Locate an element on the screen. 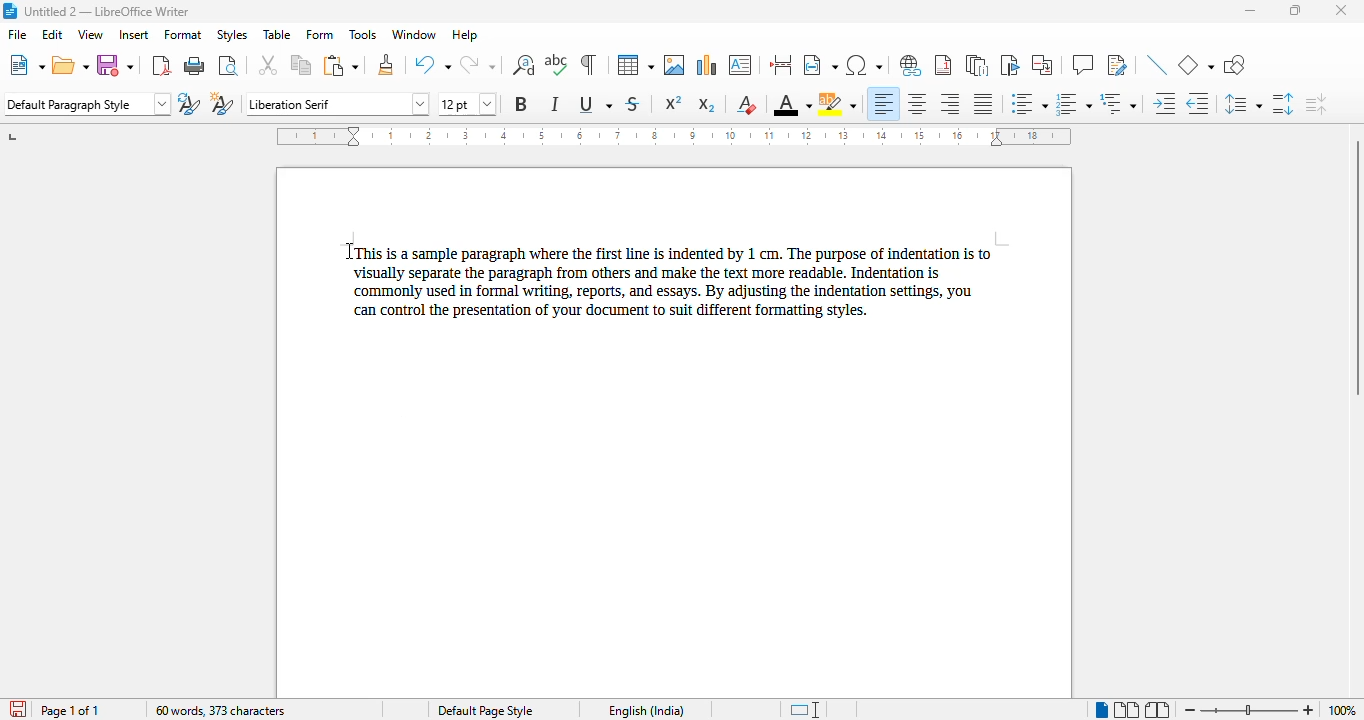 This screenshot has width=1364, height=720. cut is located at coordinates (269, 65).